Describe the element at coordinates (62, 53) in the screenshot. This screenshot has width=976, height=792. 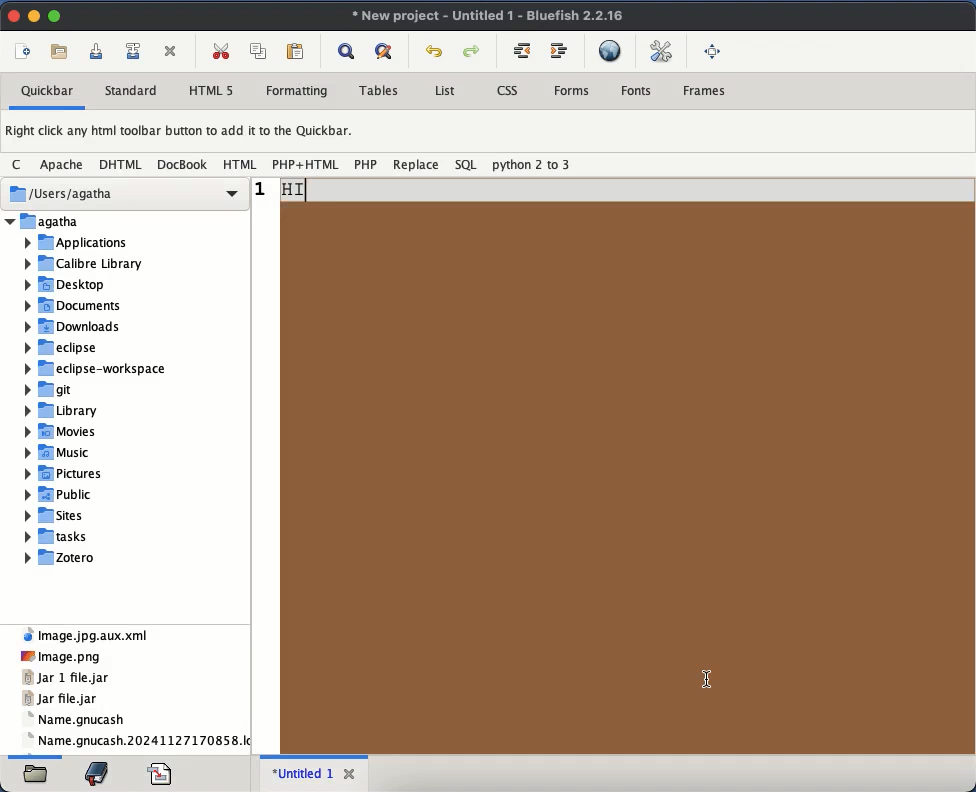
I see `open file` at that location.